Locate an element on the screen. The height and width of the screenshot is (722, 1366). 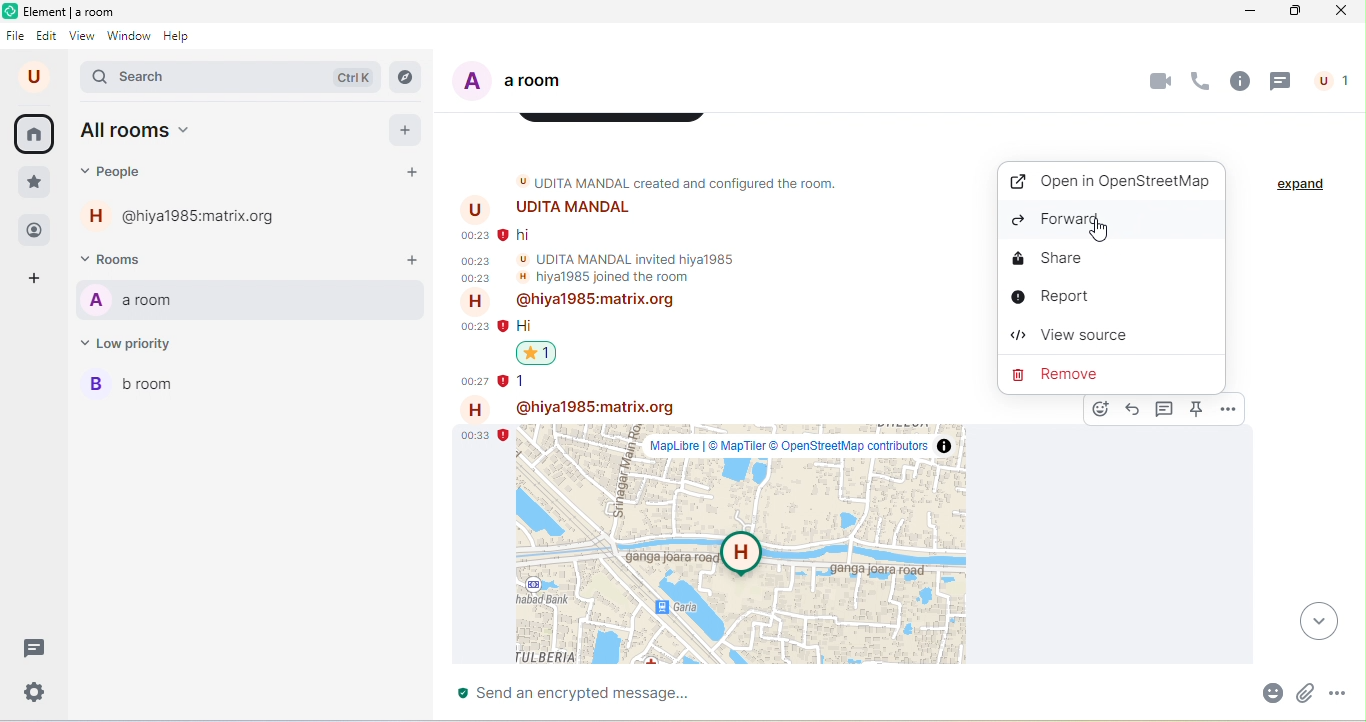
options is located at coordinates (382, 298).